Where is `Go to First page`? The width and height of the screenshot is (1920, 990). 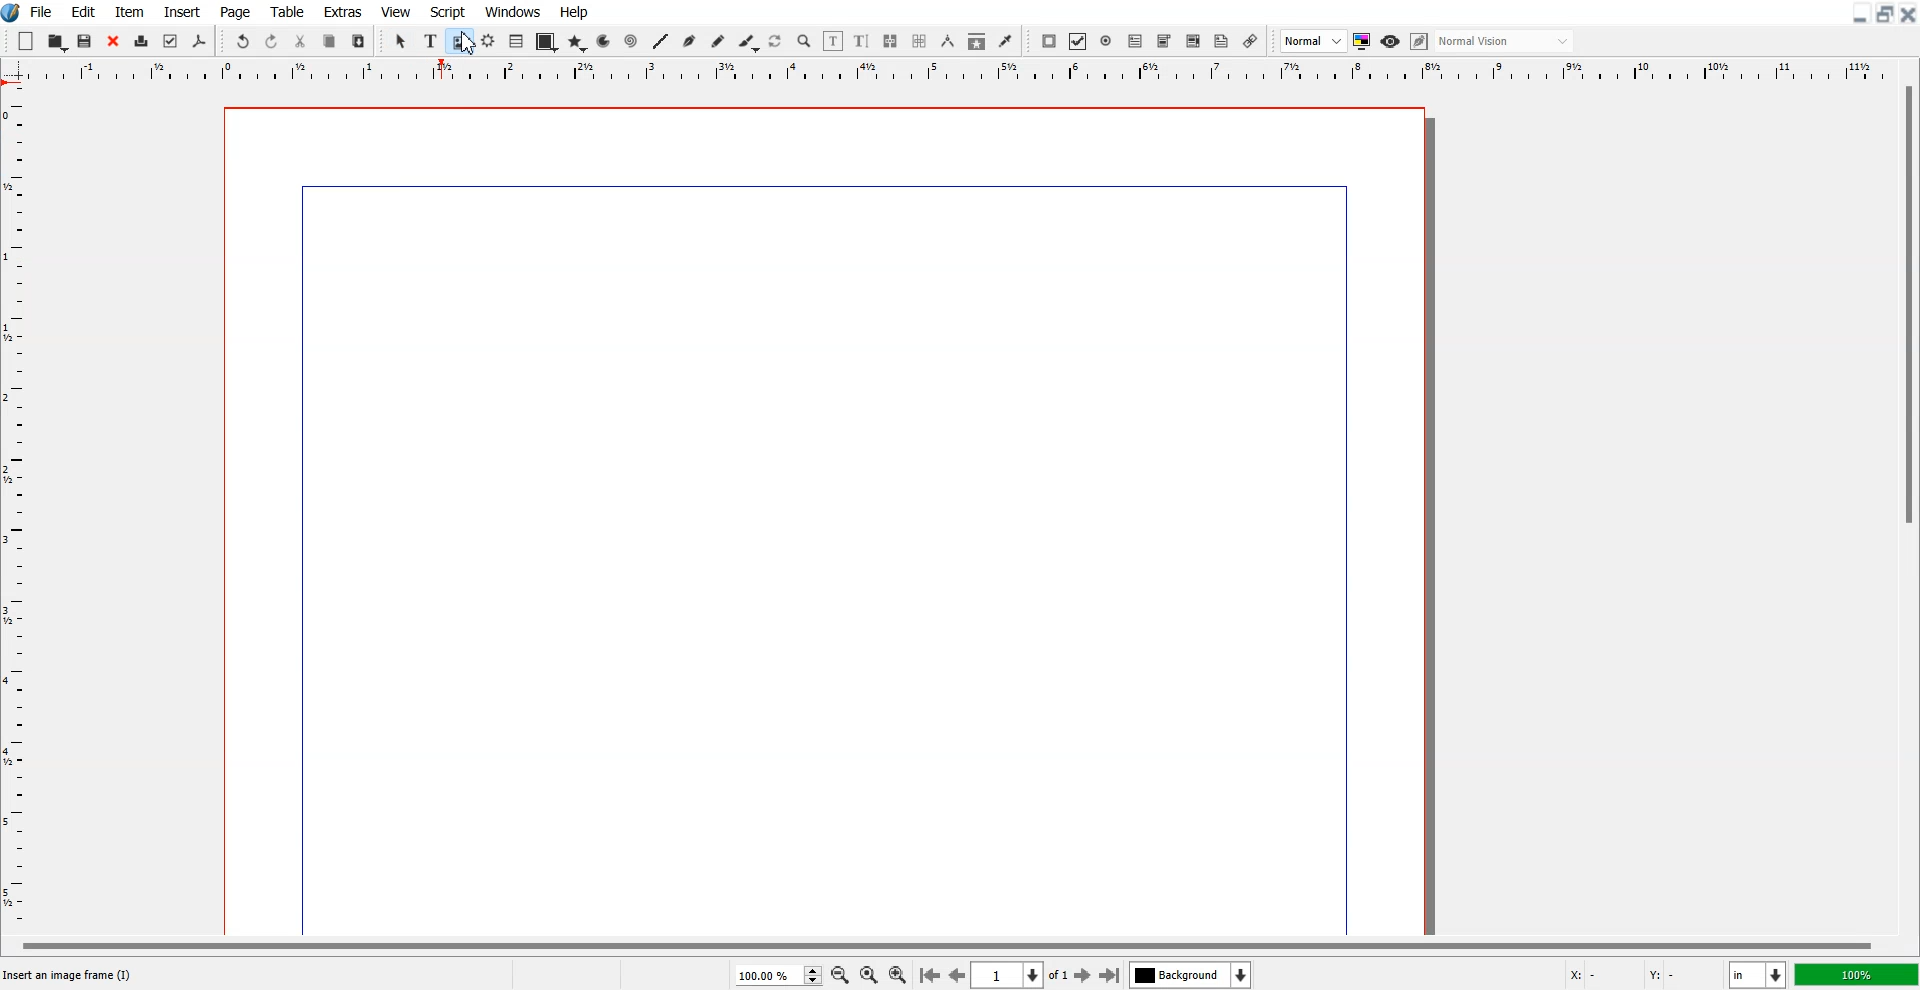
Go to First page is located at coordinates (930, 974).